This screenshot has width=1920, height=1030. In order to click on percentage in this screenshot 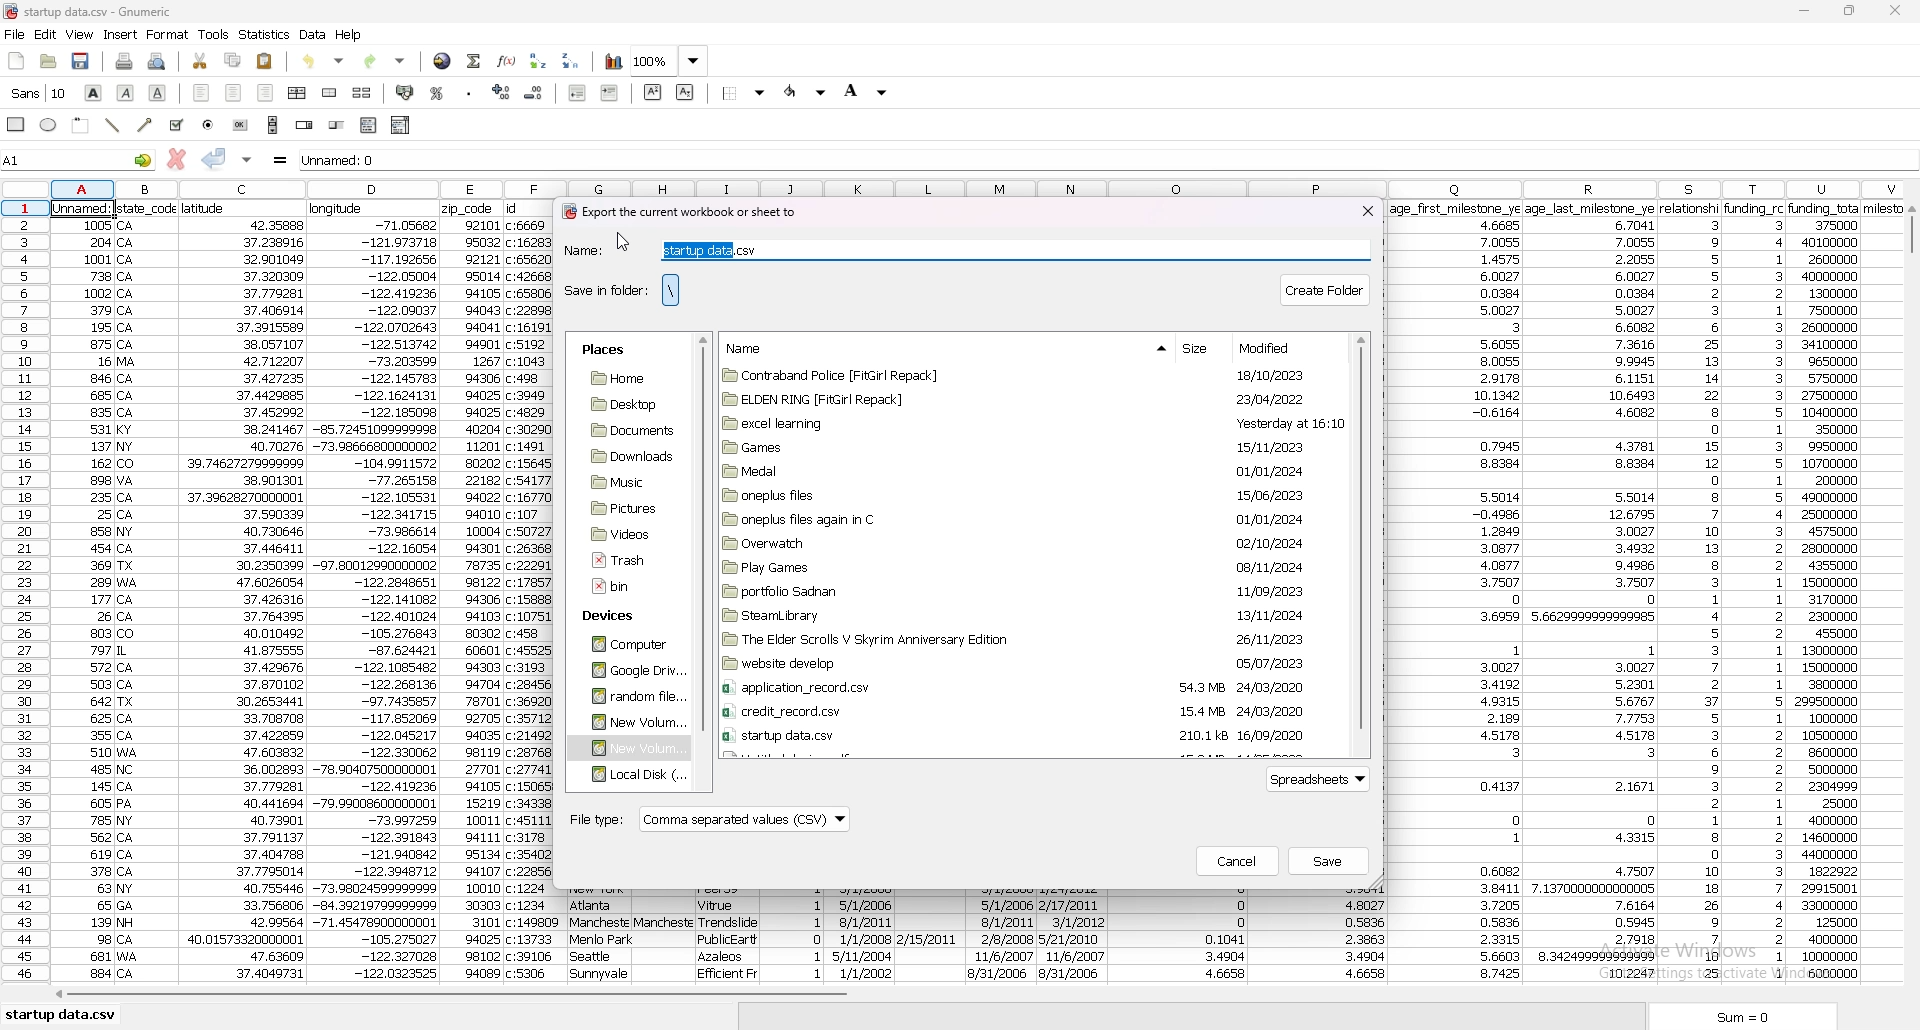, I will do `click(438, 93)`.